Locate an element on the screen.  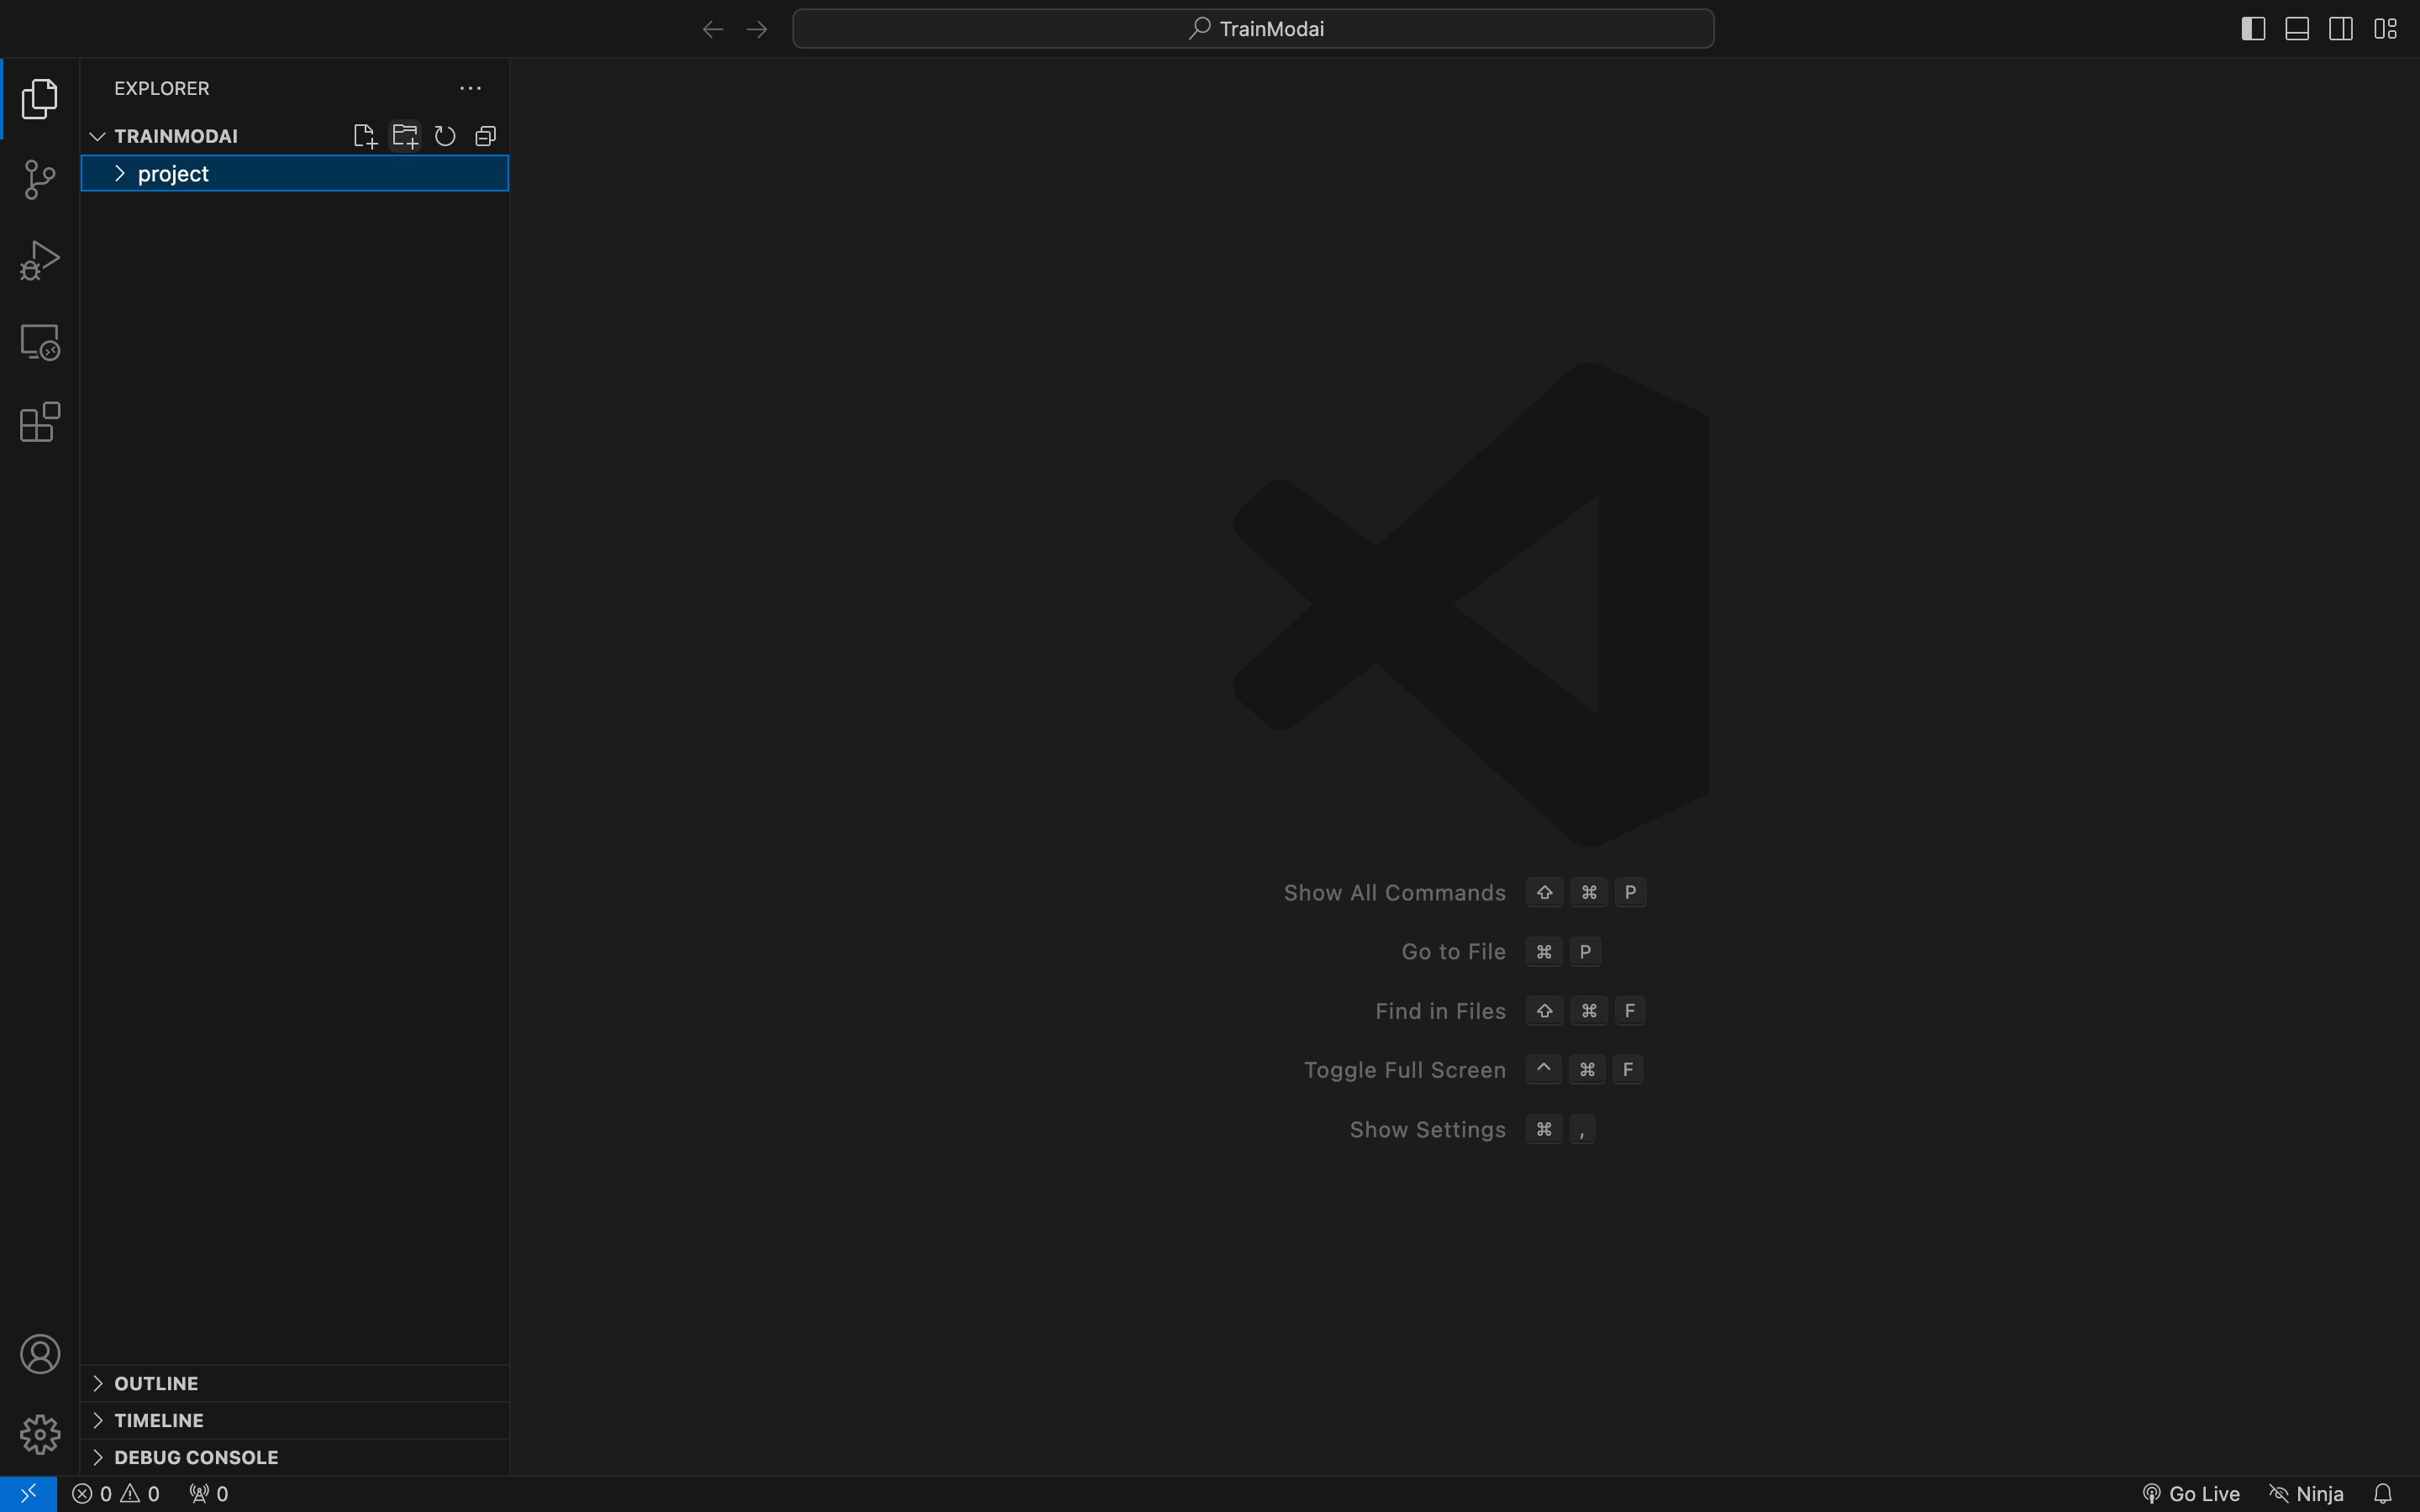
explorer is located at coordinates (168, 86).